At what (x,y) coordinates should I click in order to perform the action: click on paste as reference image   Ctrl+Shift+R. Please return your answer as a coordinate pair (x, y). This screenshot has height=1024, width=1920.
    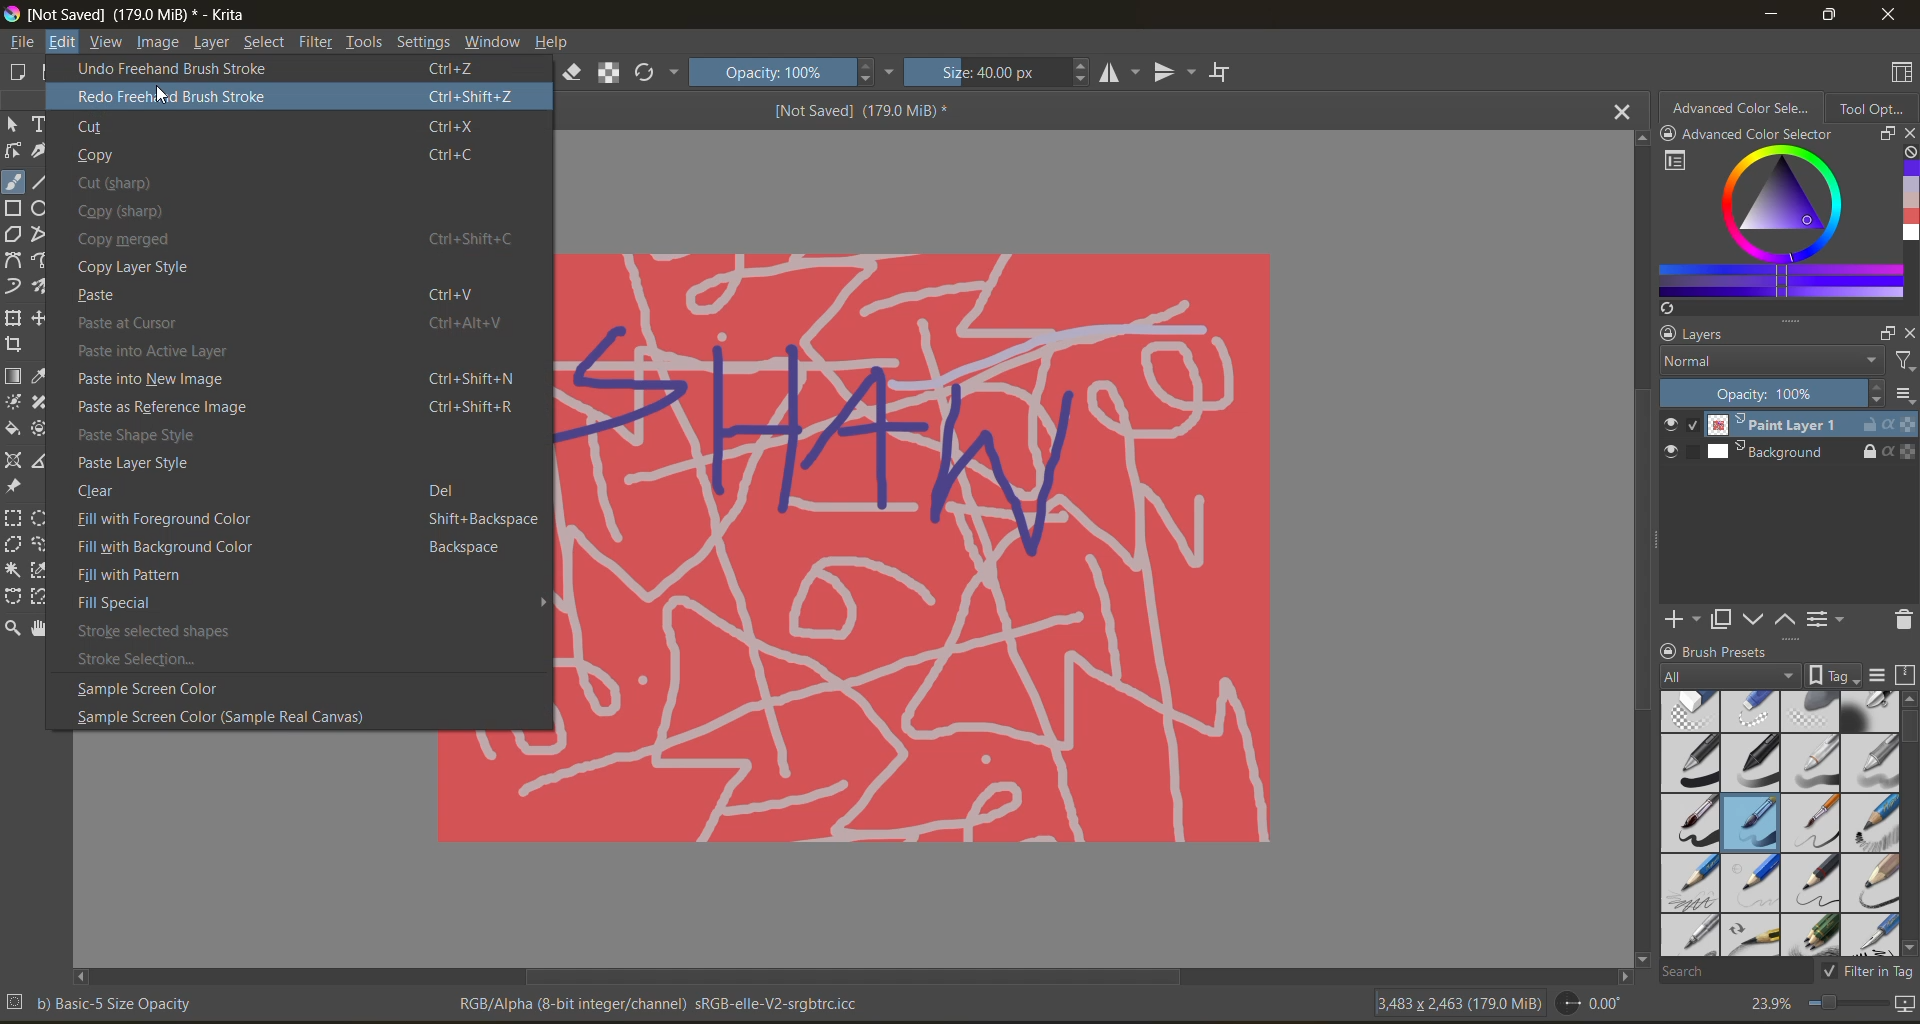
    Looking at the image, I should click on (291, 408).